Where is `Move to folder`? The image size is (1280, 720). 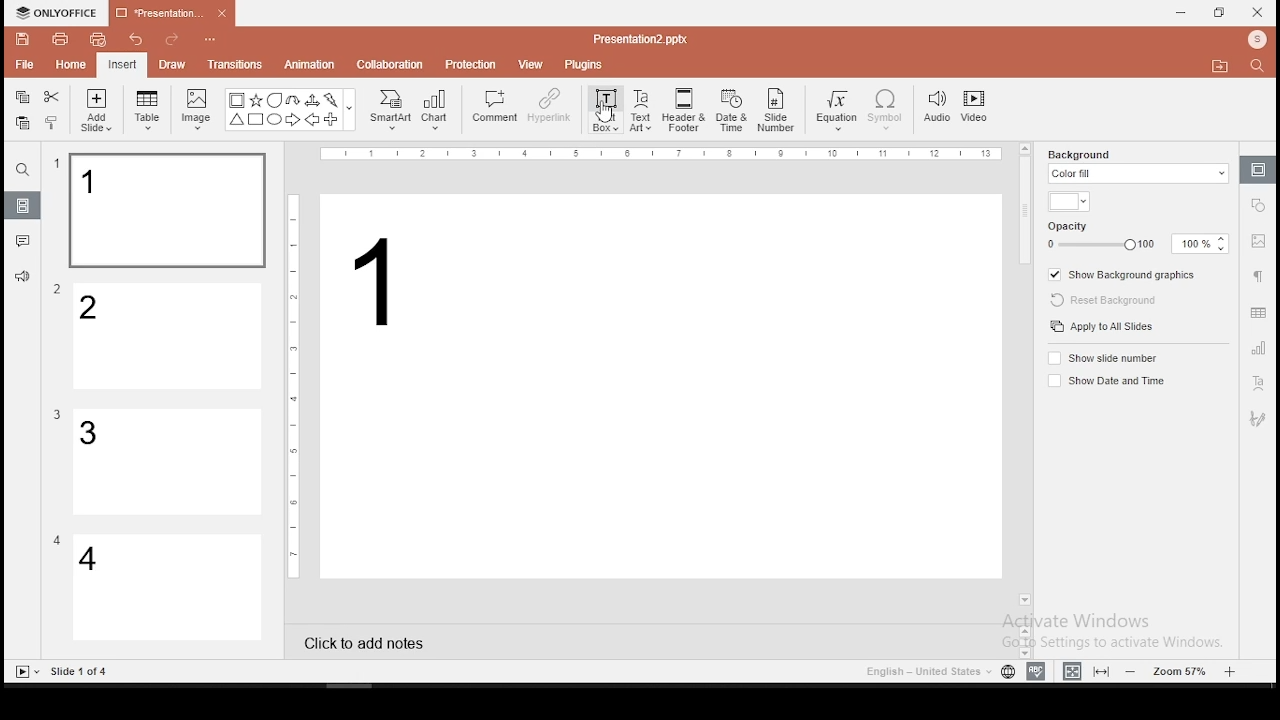
Move to folder is located at coordinates (1223, 68).